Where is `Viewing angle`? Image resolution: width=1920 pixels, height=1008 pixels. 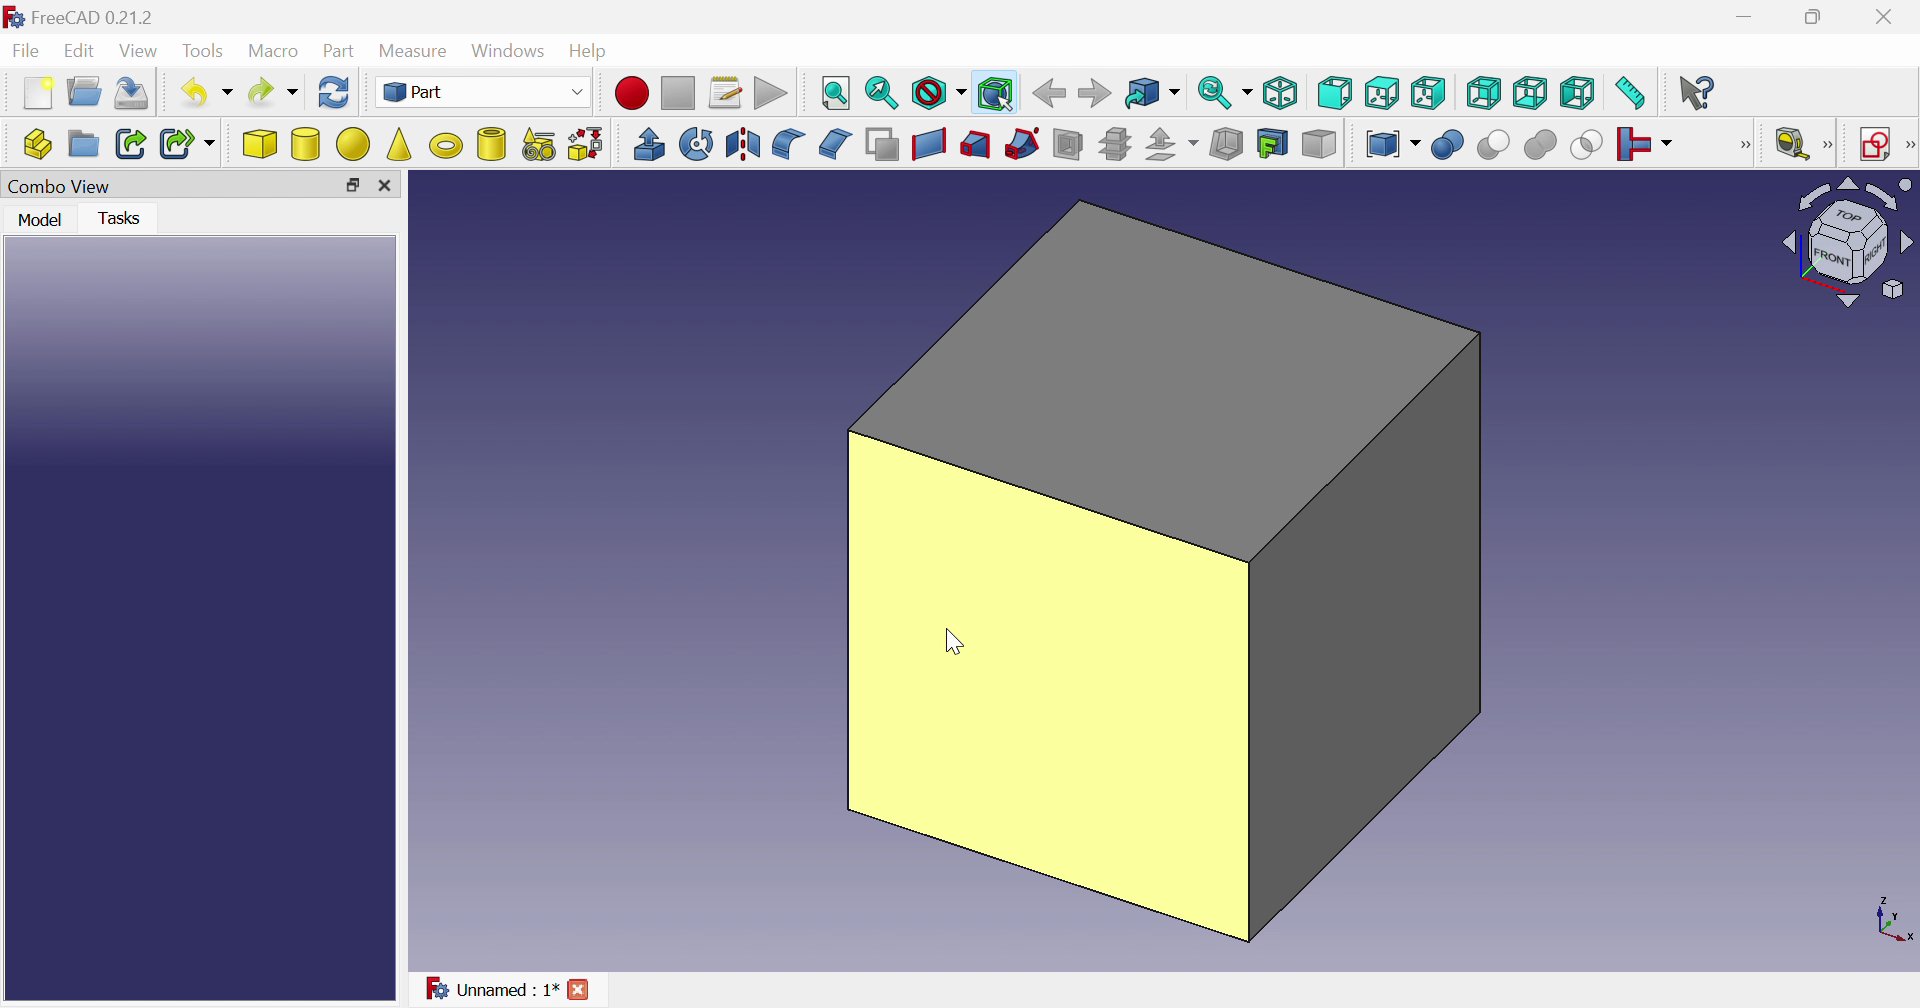 Viewing angle is located at coordinates (1847, 243).